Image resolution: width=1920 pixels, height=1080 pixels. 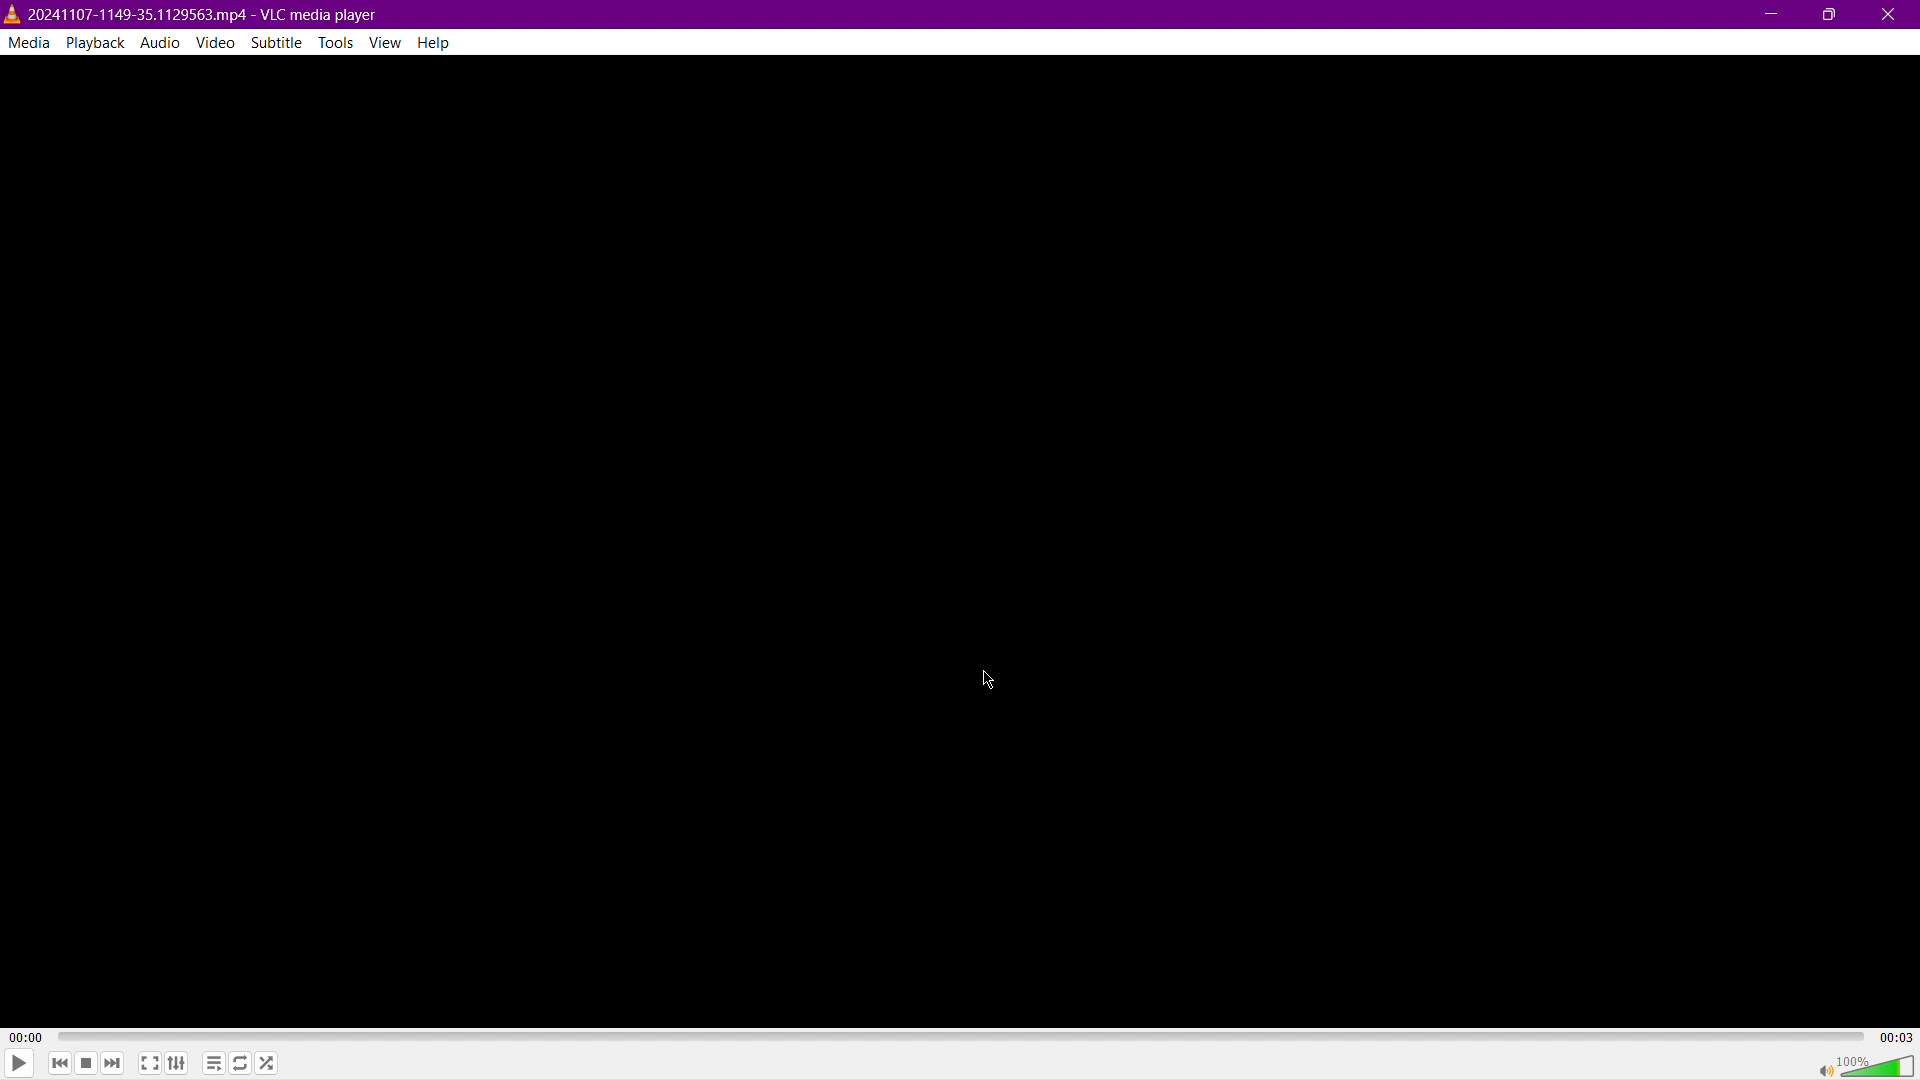 What do you see at coordinates (266, 1062) in the screenshot?
I see `Random` at bounding box center [266, 1062].